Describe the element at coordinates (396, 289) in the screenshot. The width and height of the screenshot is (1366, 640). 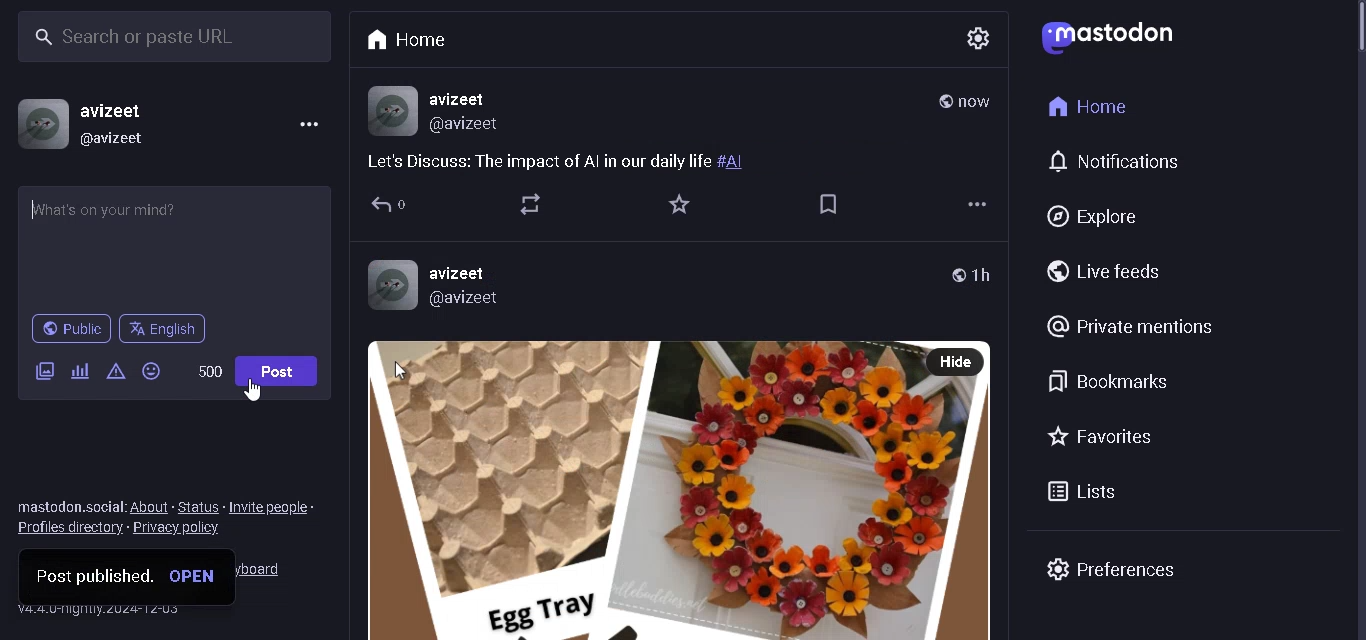
I see `profile picture` at that location.